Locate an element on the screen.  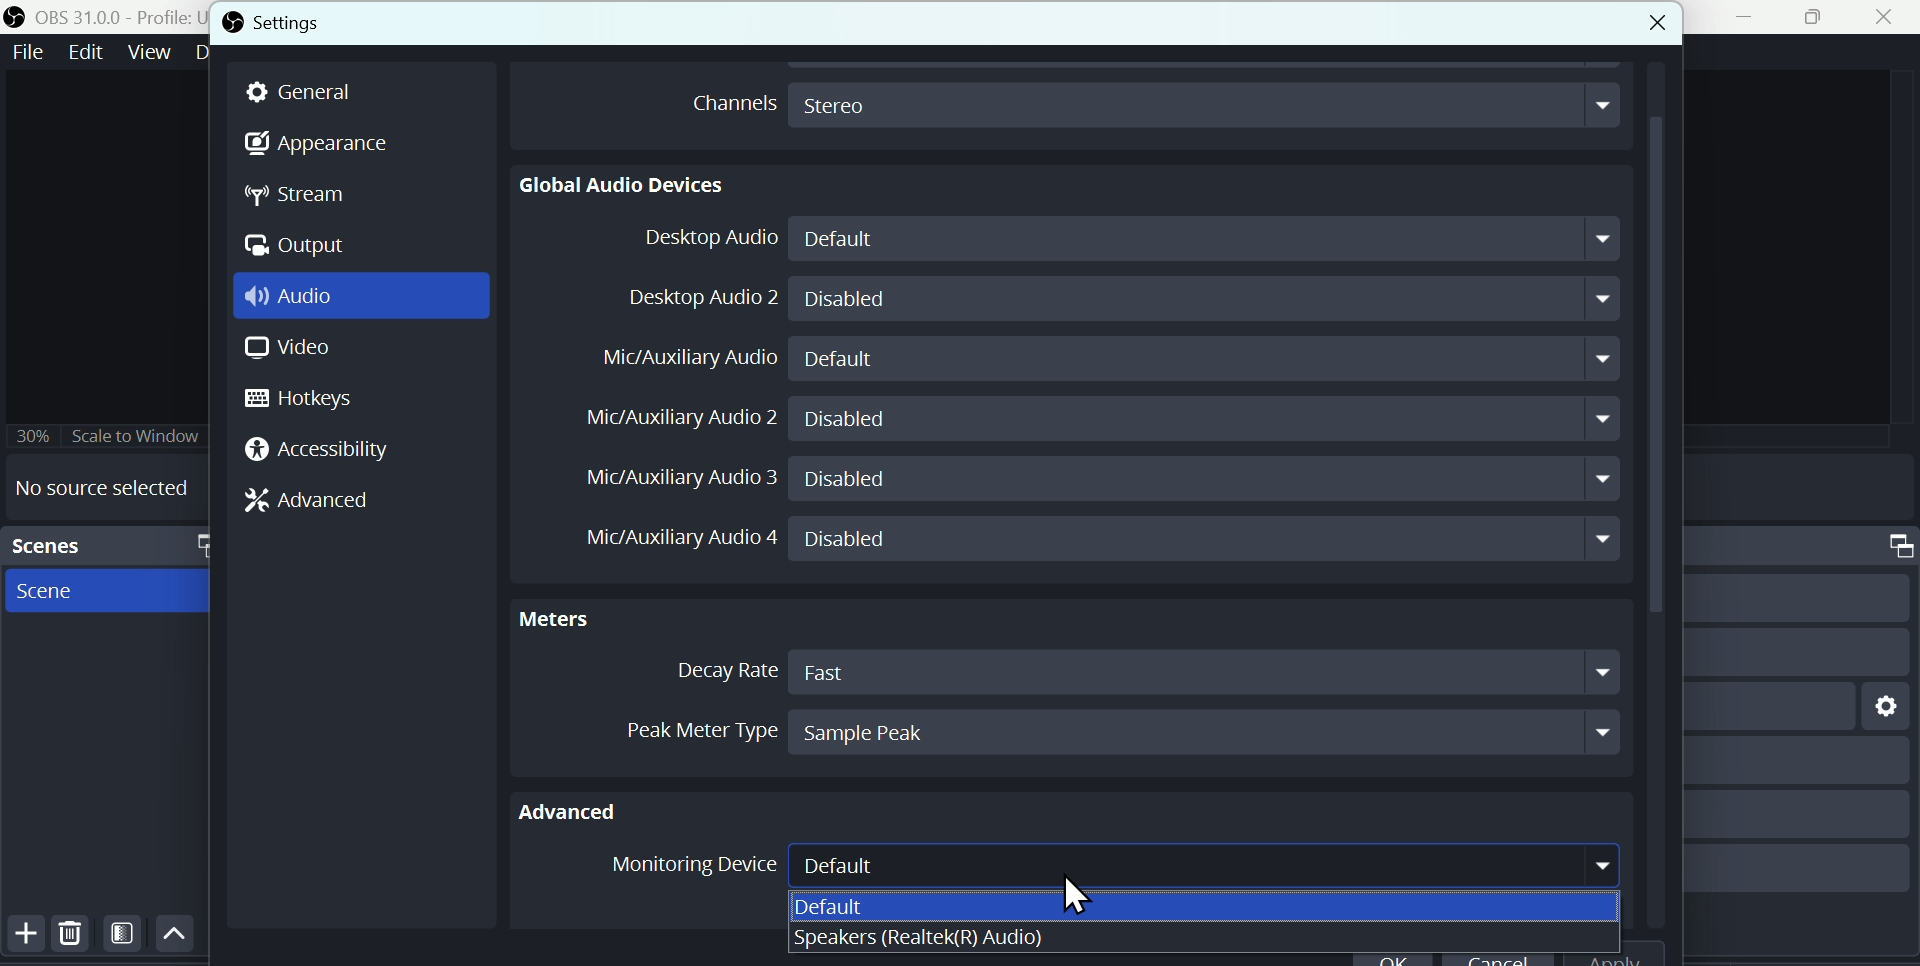
Desktop Audio 2 is located at coordinates (698, 297).